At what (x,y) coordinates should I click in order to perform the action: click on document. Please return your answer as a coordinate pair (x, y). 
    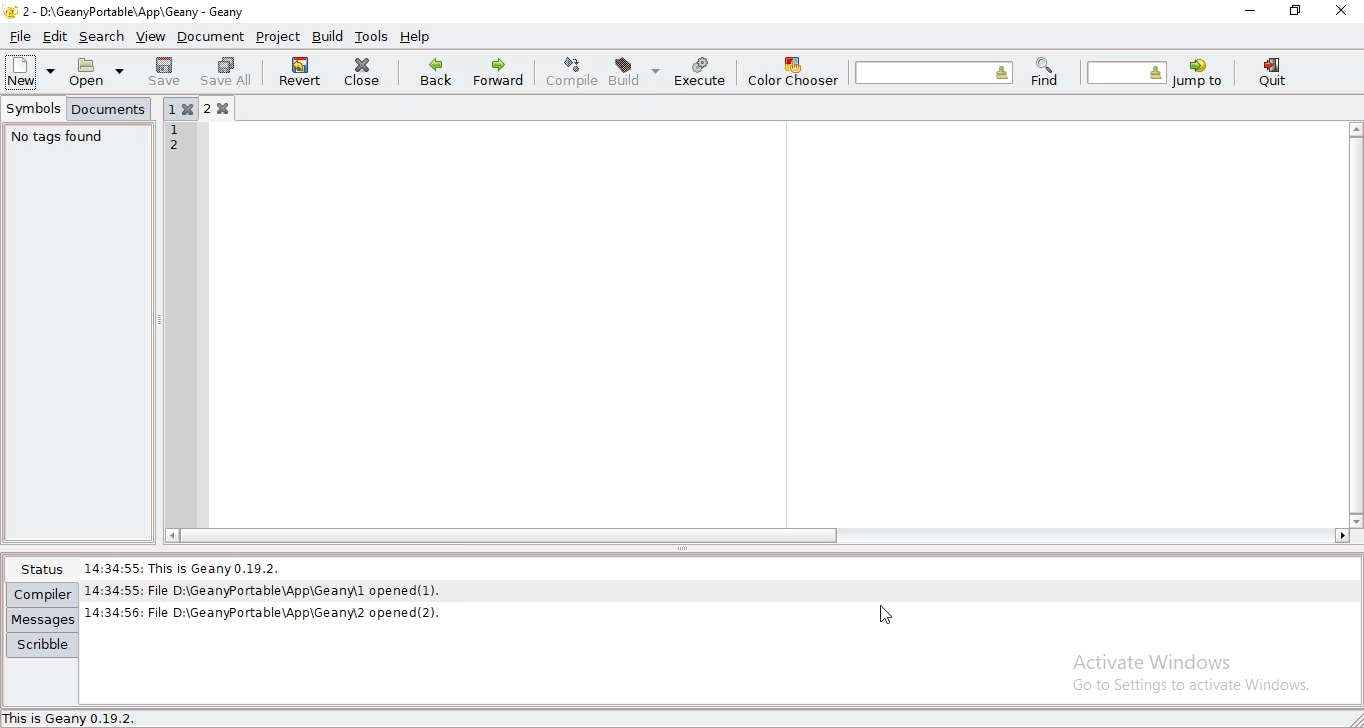
    Looking at the image, I should click on (211, 37).